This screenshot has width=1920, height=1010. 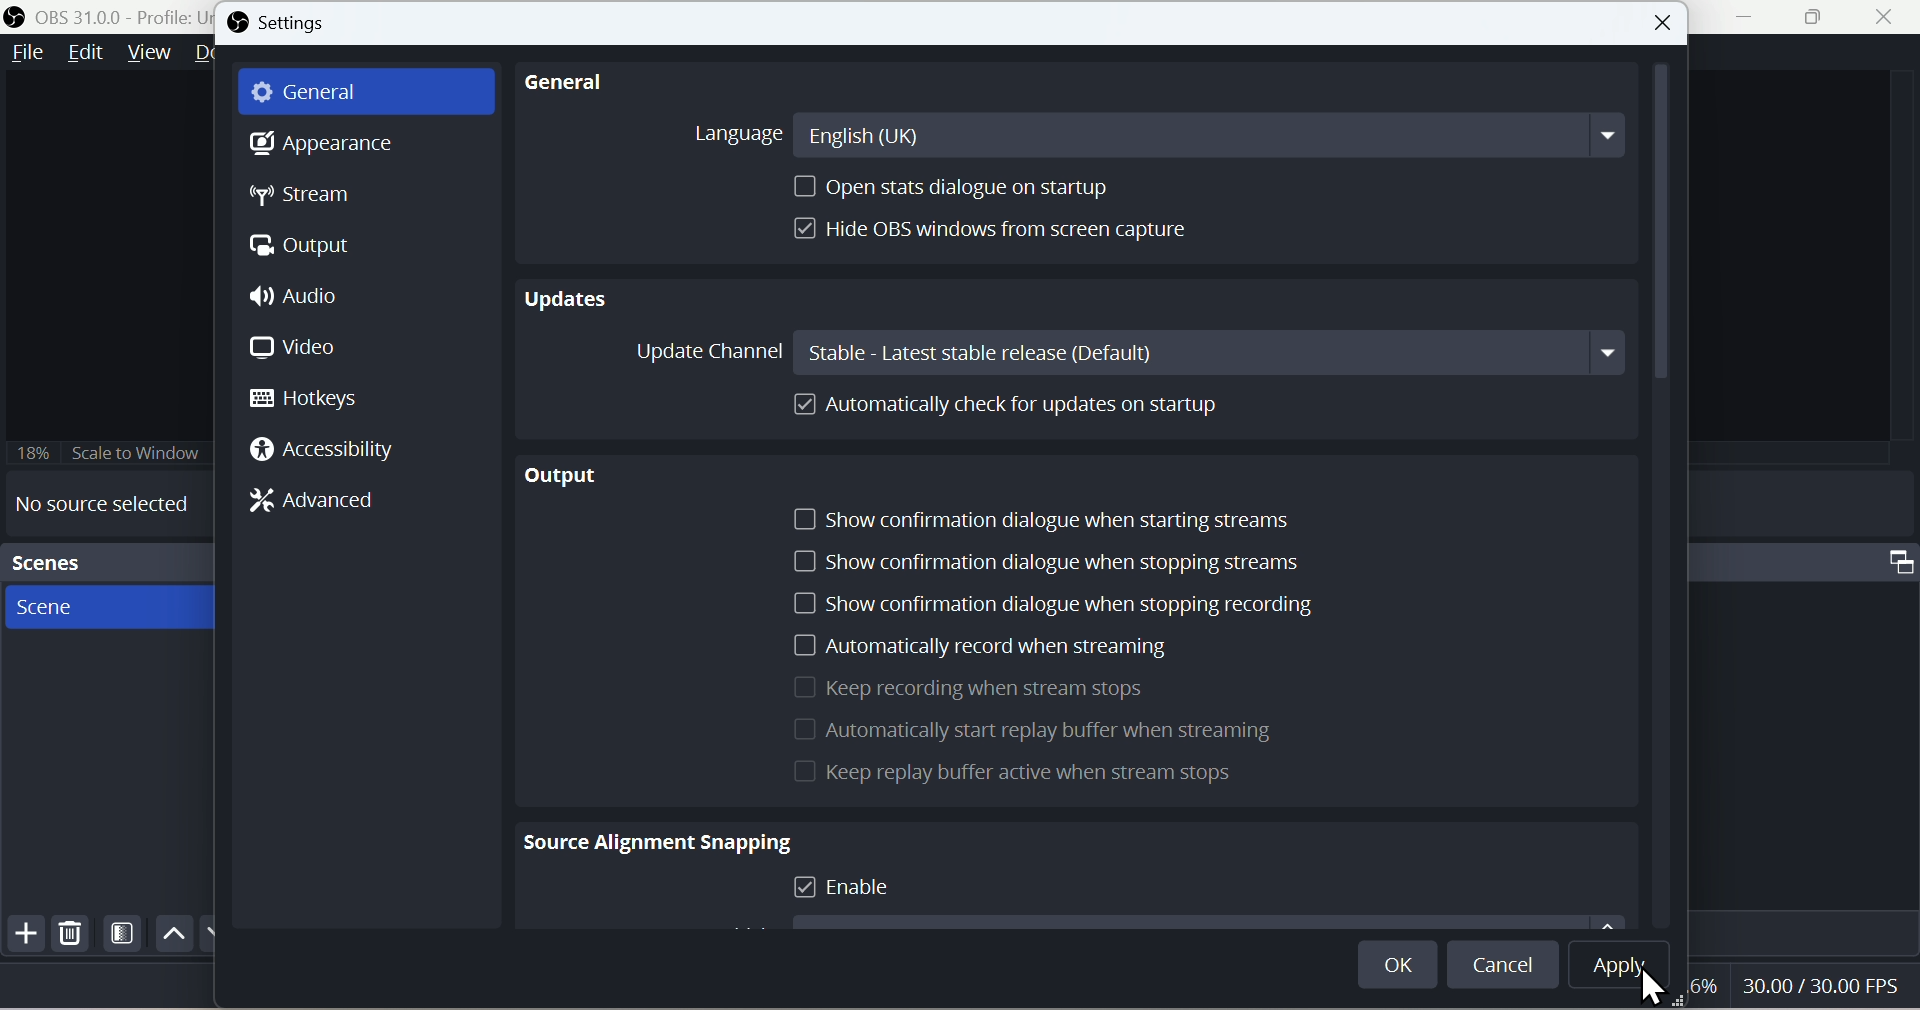 I want to click on General, so click(x=323, y=93).